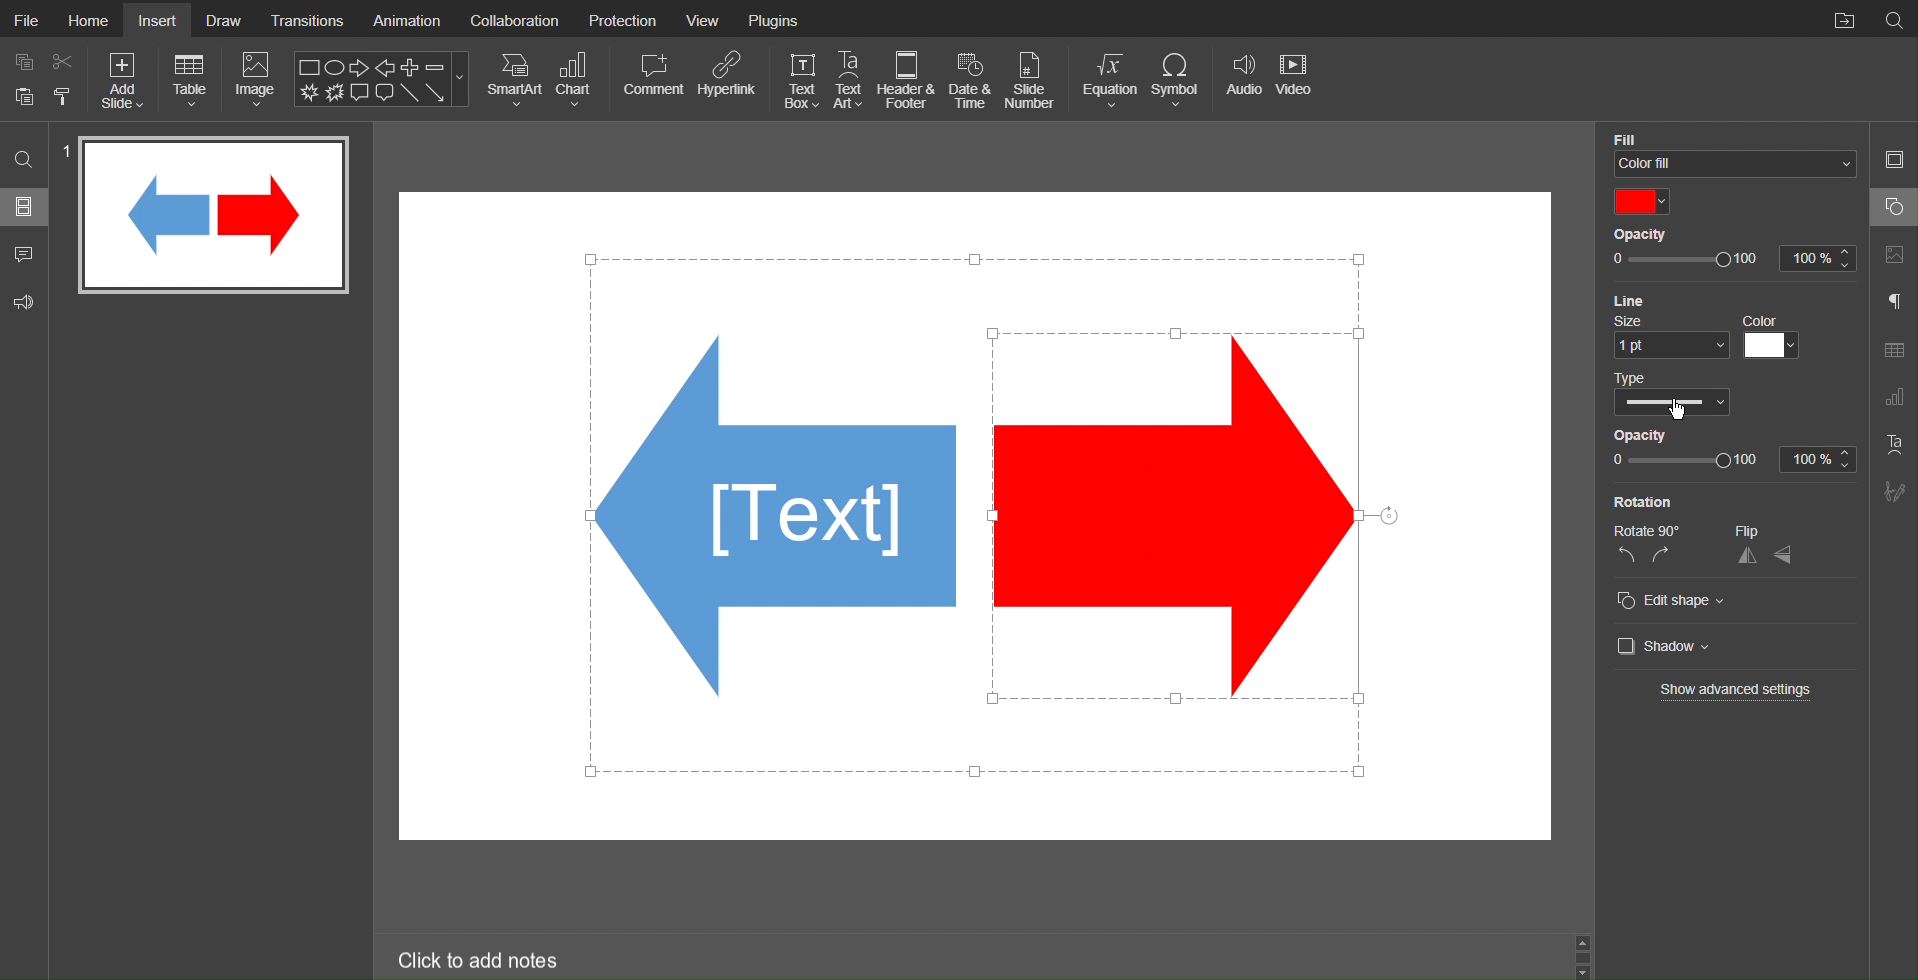 Image resolution: width=1918 pixels, height=980 pixels. What do you see at coordinates (1729, 461) in the screenshot?
I see `100% opacity` at bounding box center [1729, 461].